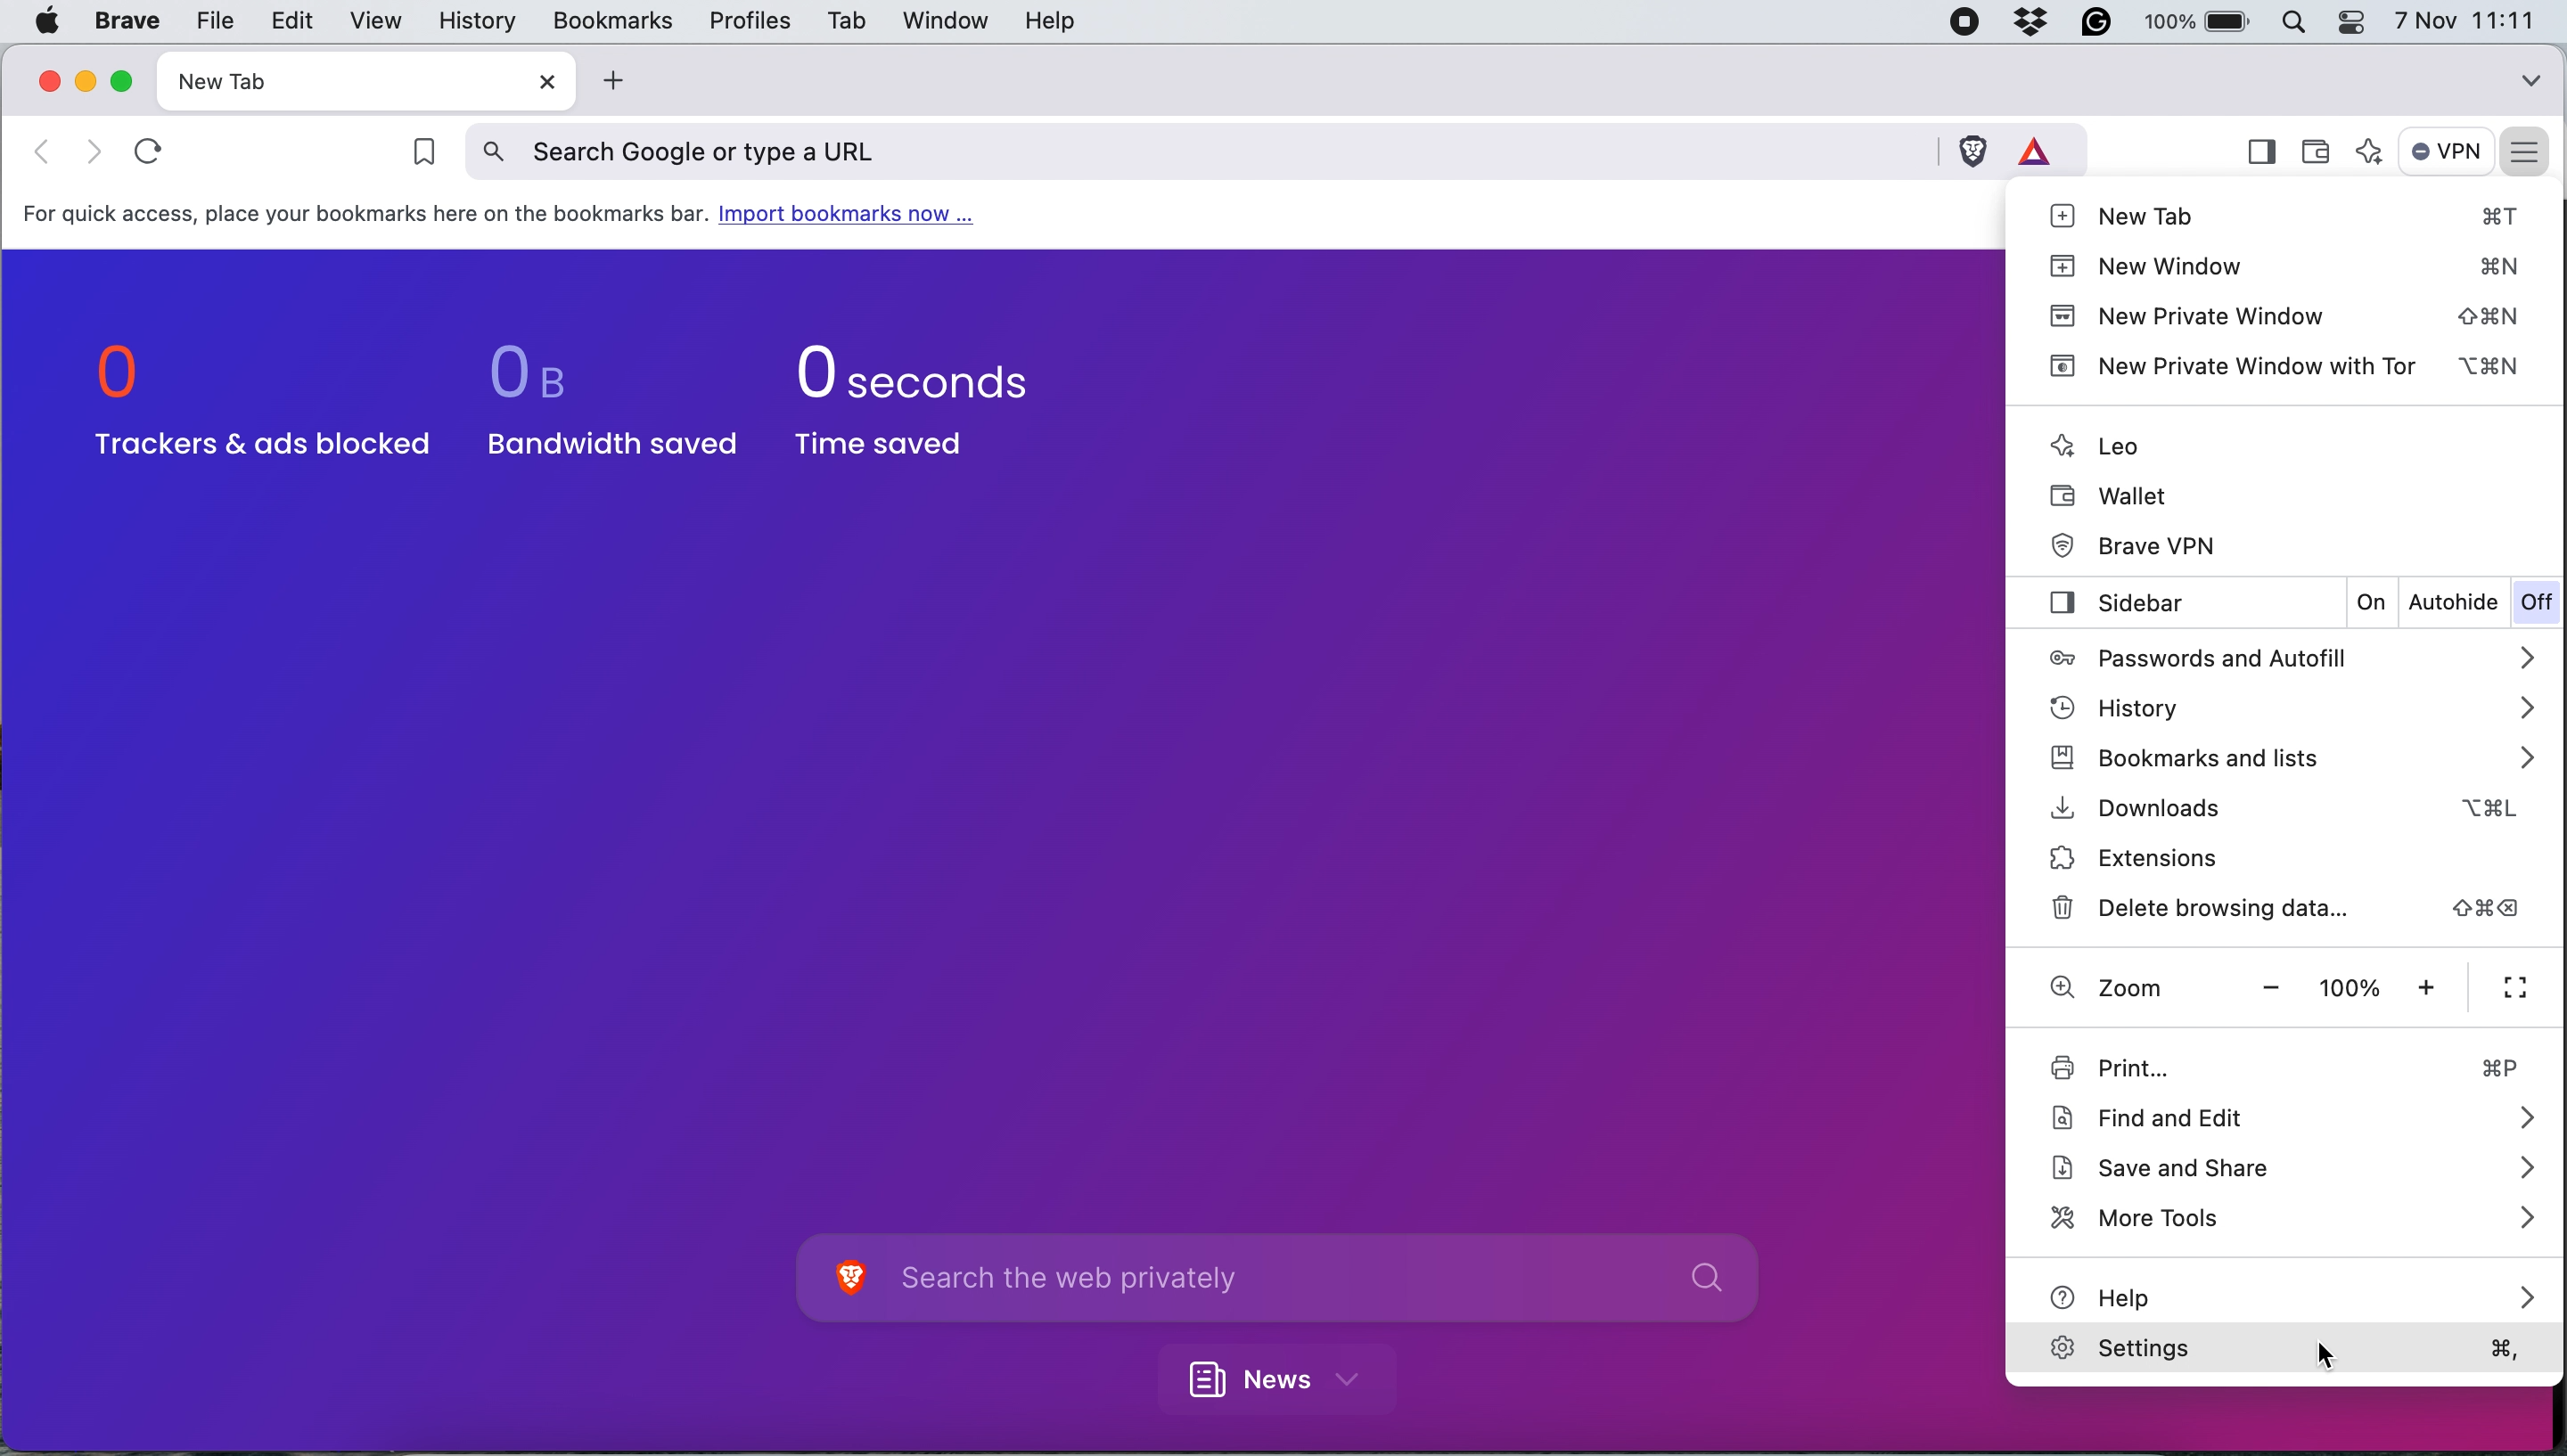 Image resolution: width=2567 pixels, height=1456 pixels. Describe the element at coordinates (2350, 988) in the screenshot. I see `100%` at that location.